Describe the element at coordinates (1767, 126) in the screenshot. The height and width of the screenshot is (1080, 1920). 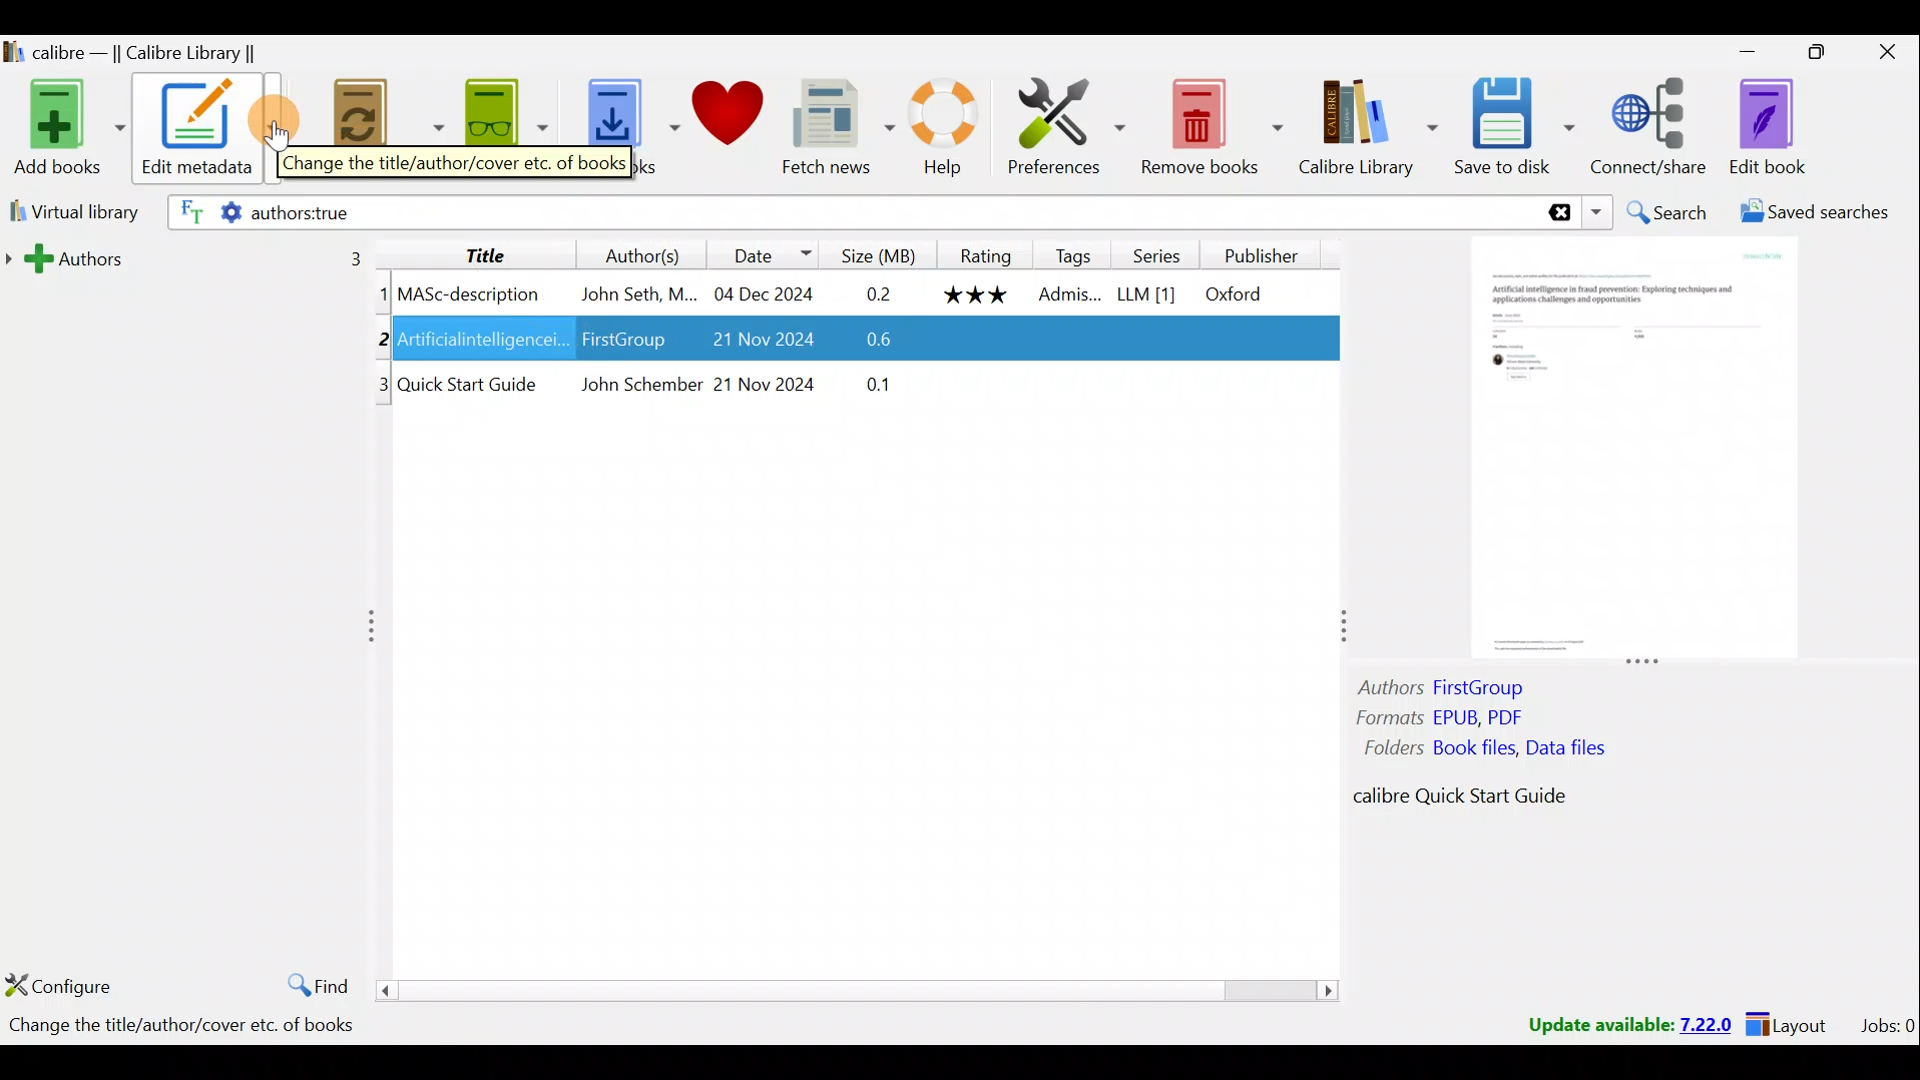
I see `Edit book` at that location.